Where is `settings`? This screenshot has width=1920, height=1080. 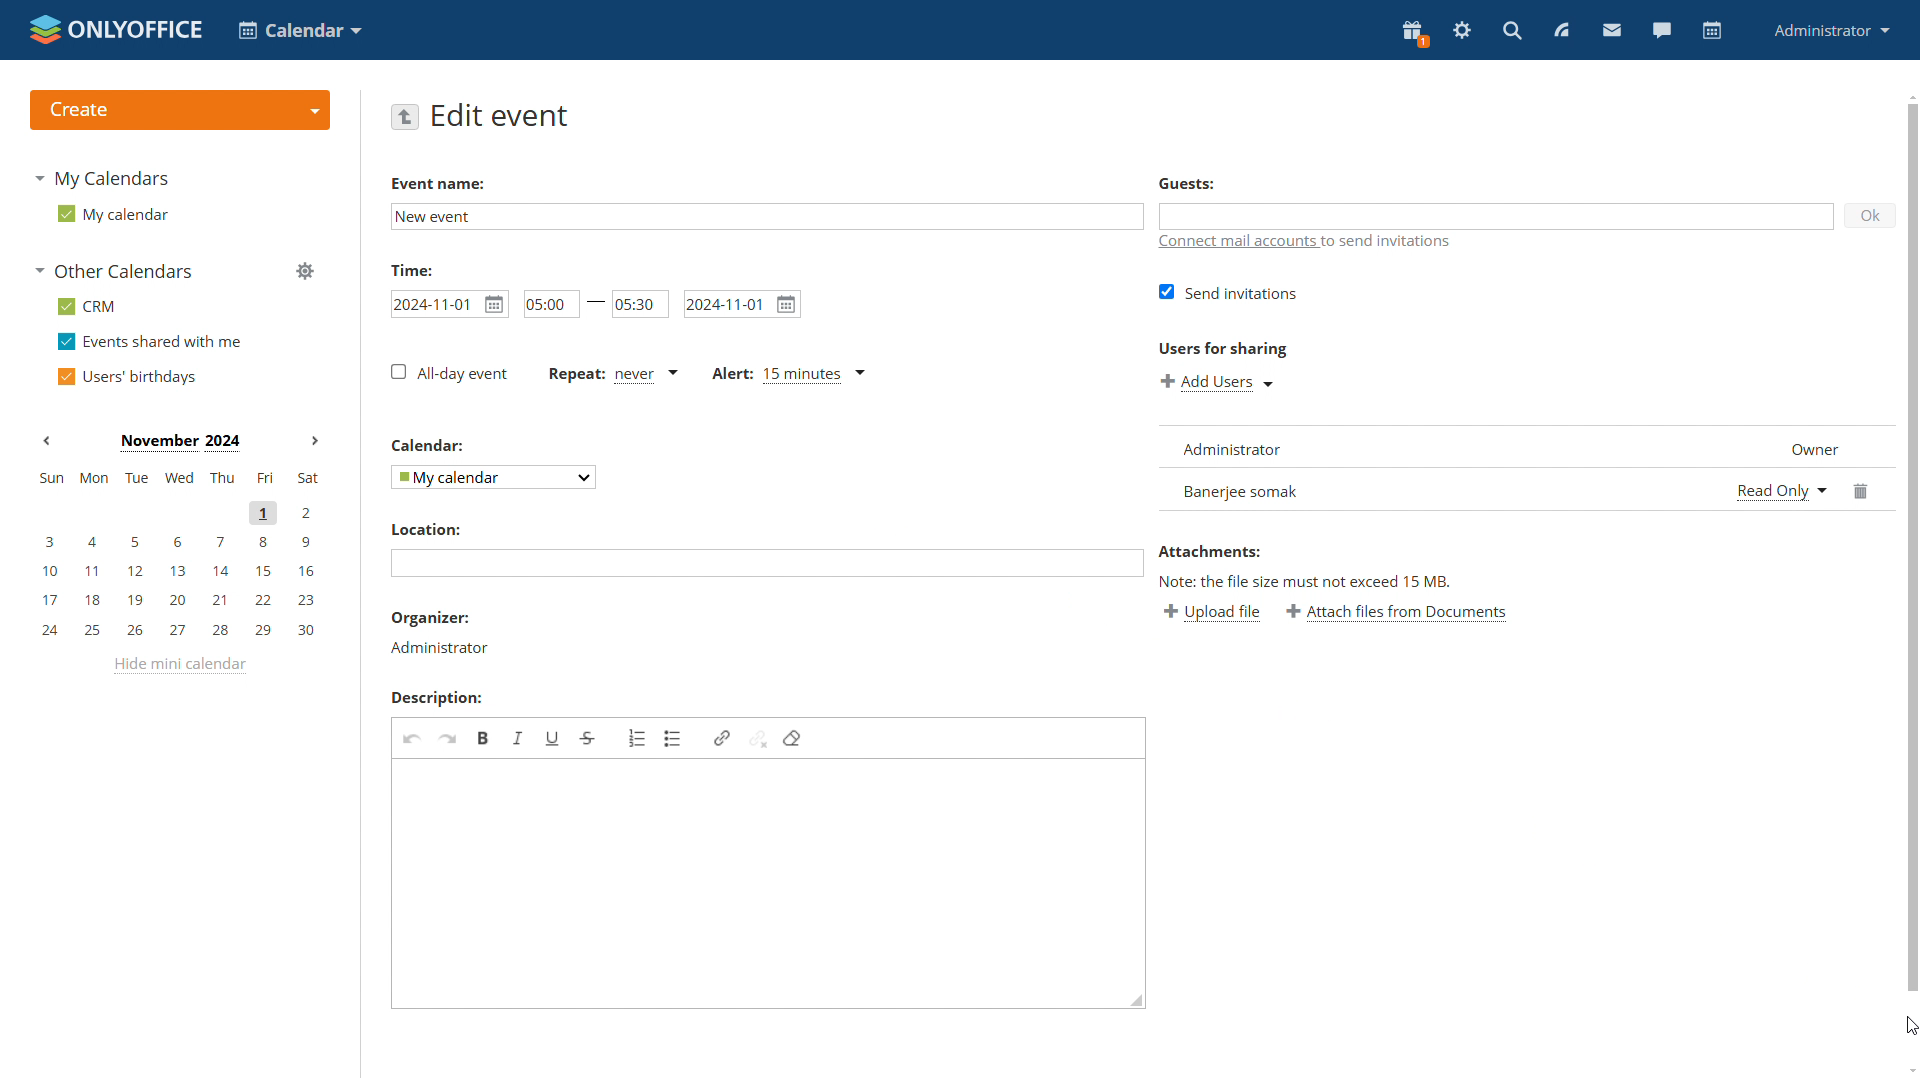
settings is located at coordinates (1460, 32).